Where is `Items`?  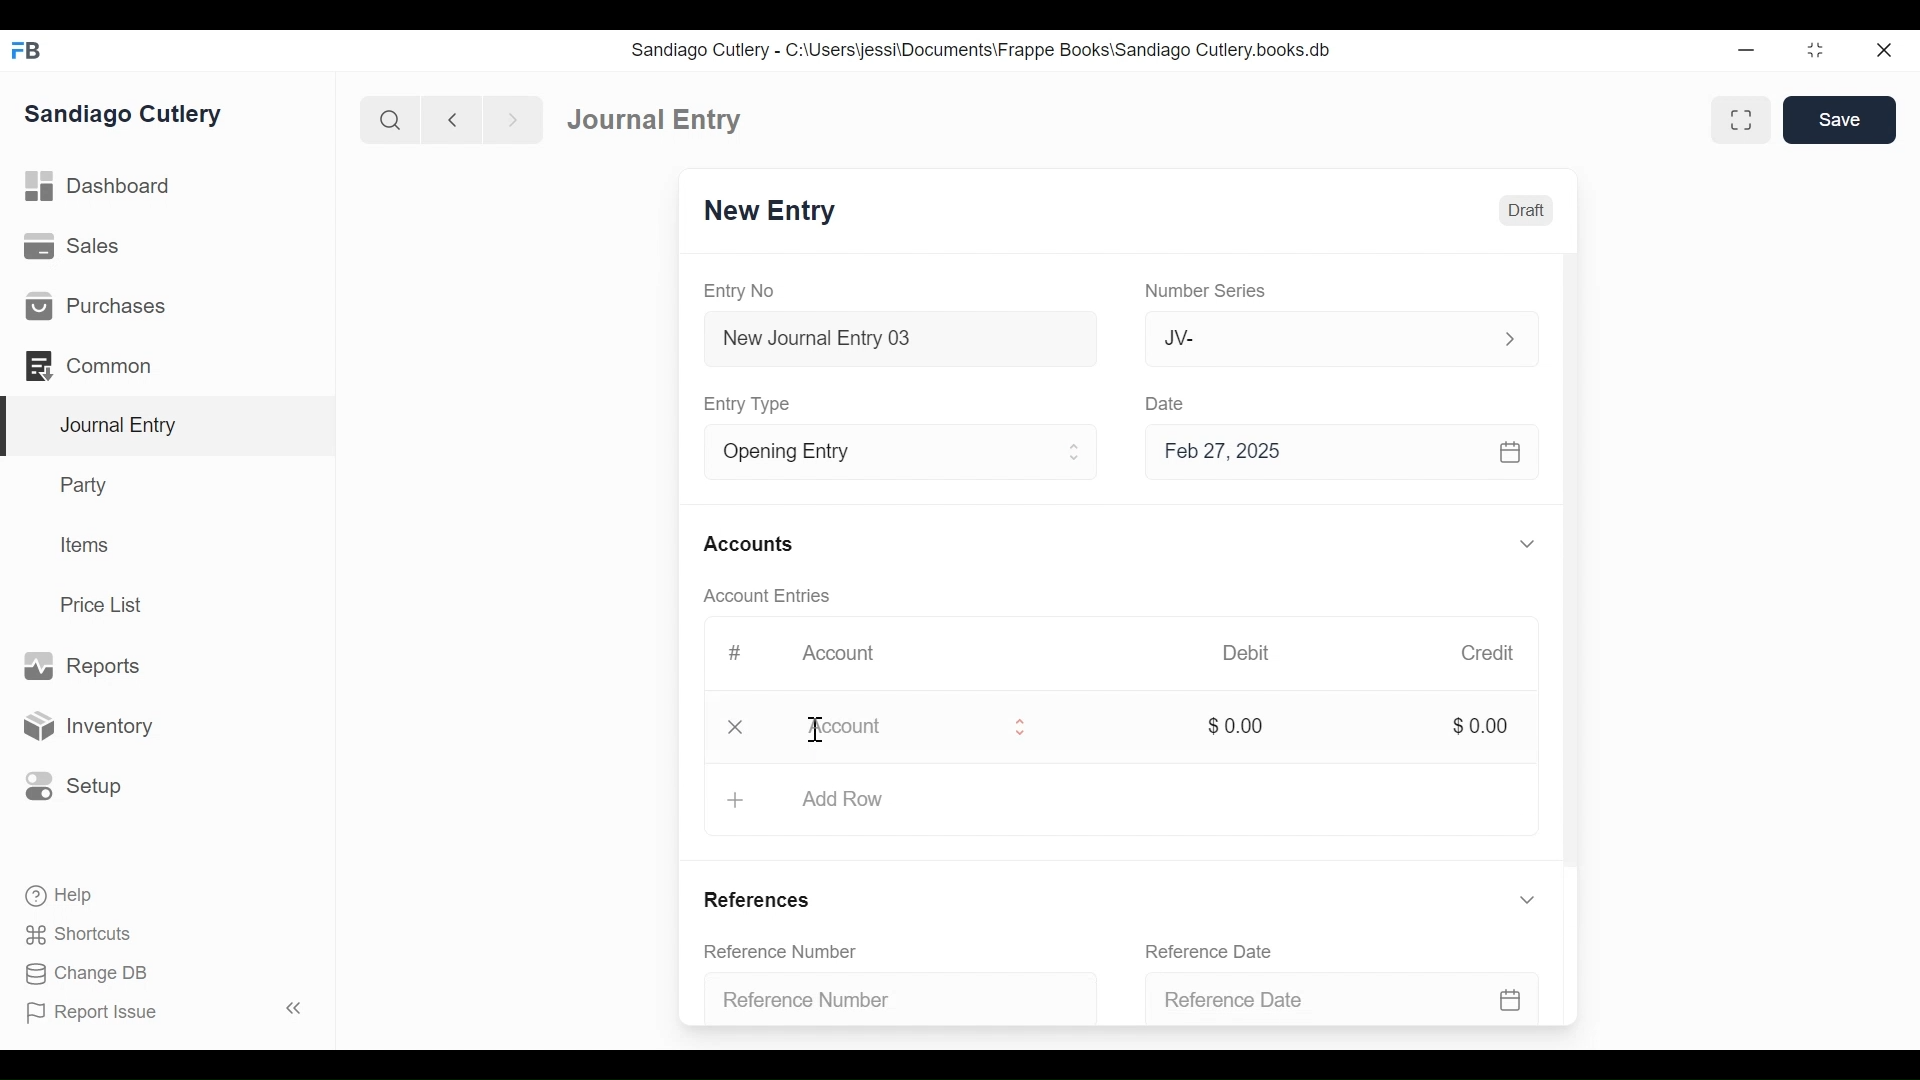
Items is located at coordinates (82, 544).